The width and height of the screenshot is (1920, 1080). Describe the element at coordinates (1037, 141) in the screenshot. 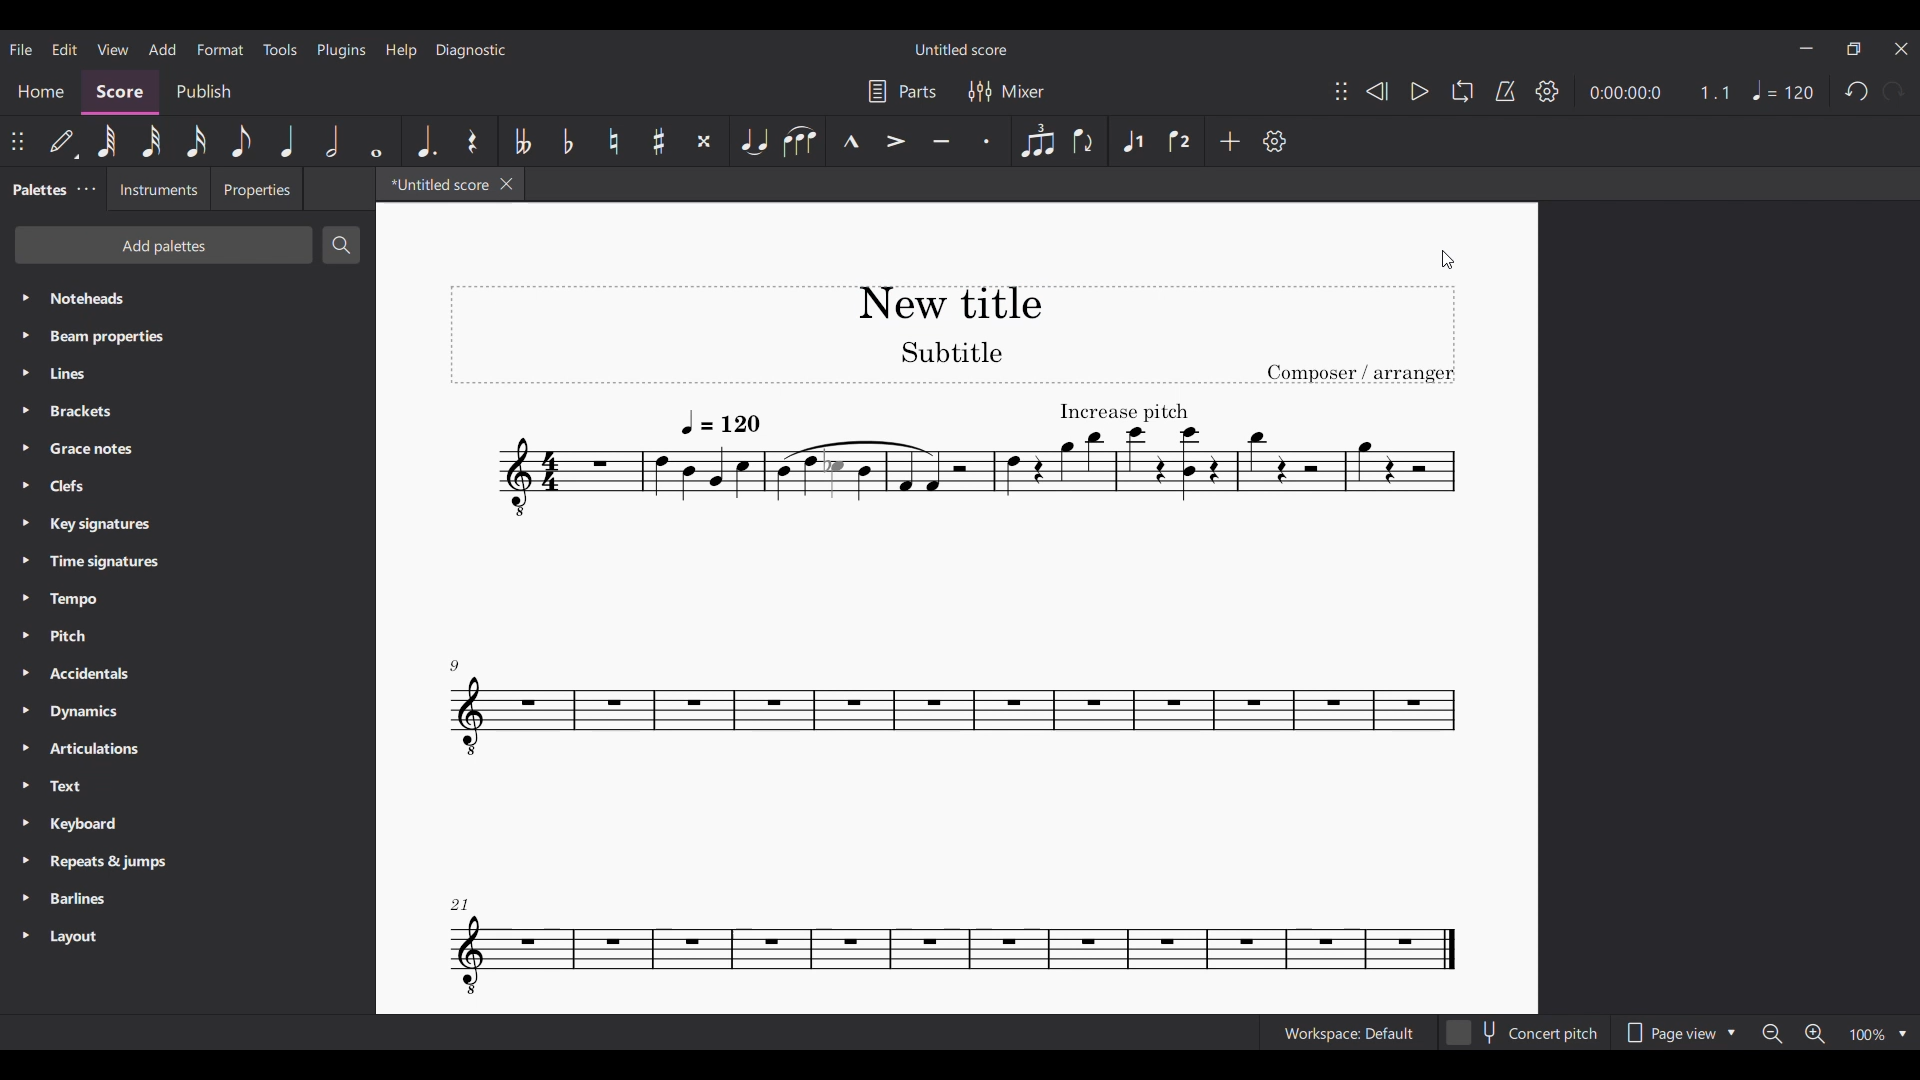

I see `Tuplet` at that location.